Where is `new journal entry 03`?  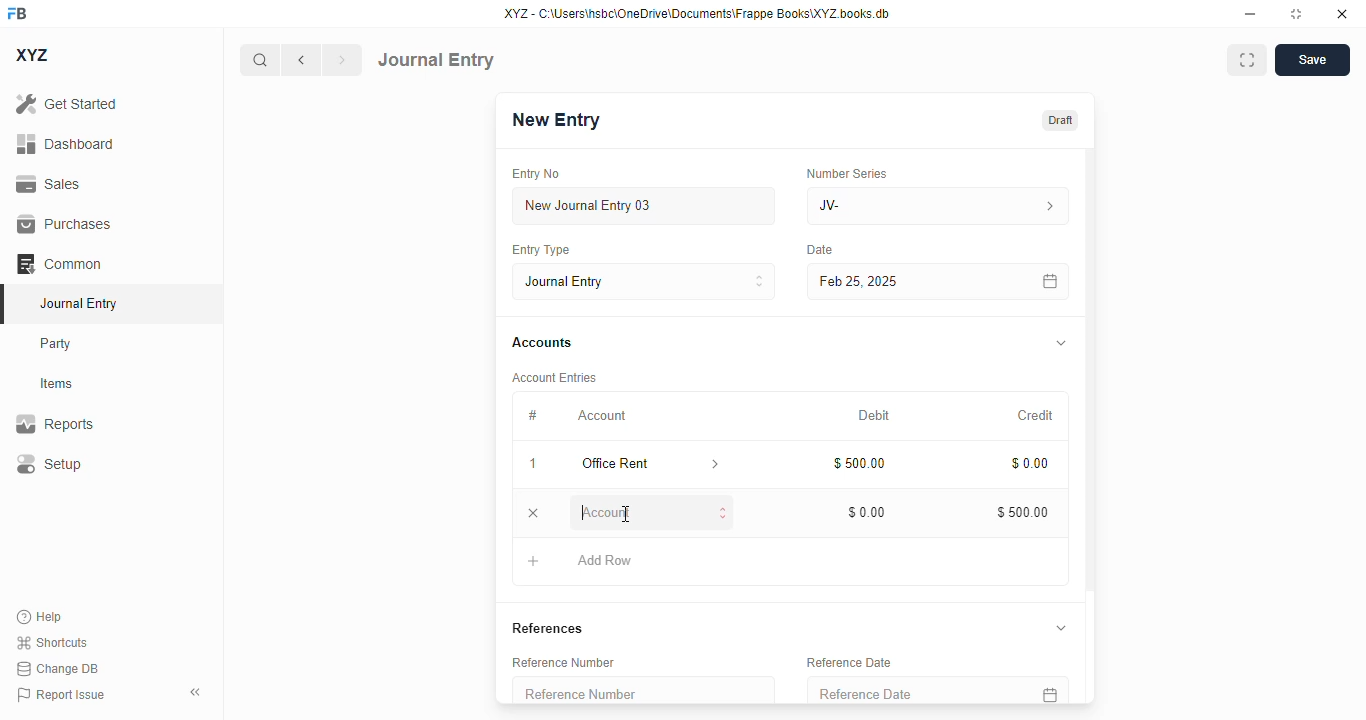 new journal entry 03 is located at coordinates (642, 206).